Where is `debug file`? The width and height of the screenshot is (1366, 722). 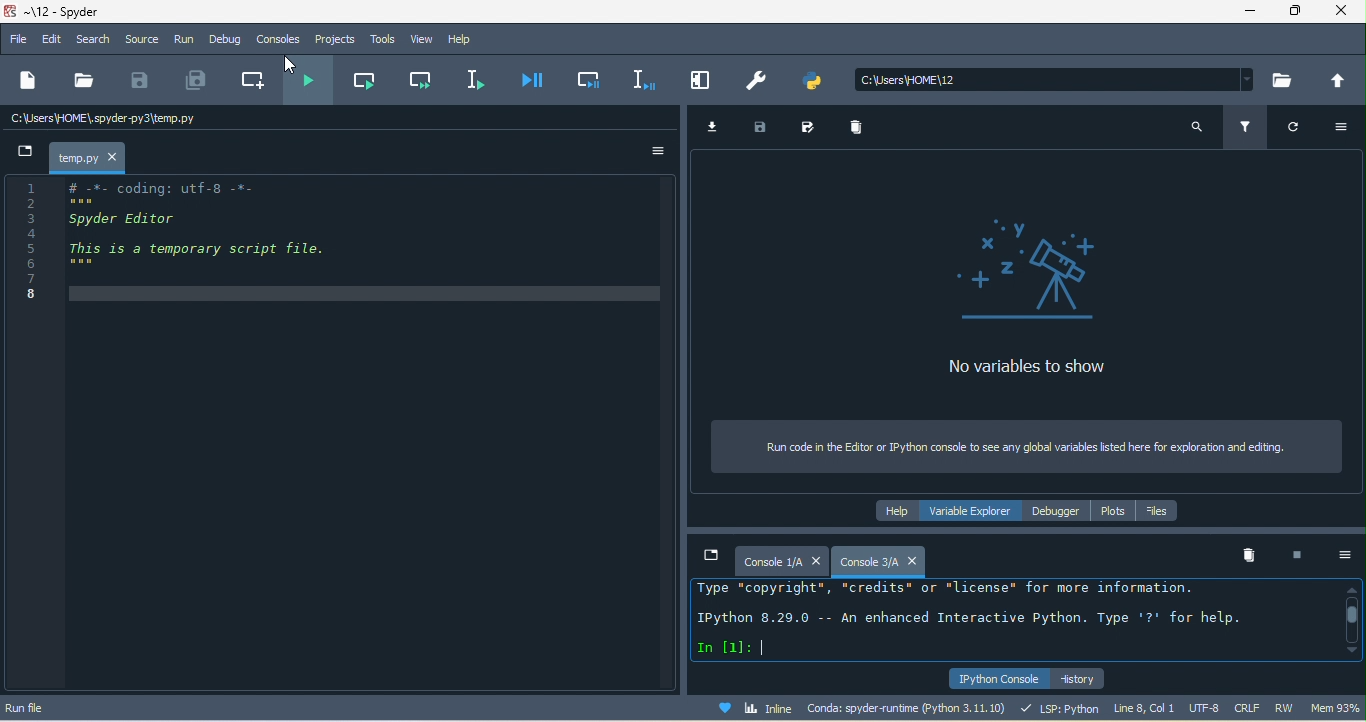 debug file is located at coordinates (537, 85).